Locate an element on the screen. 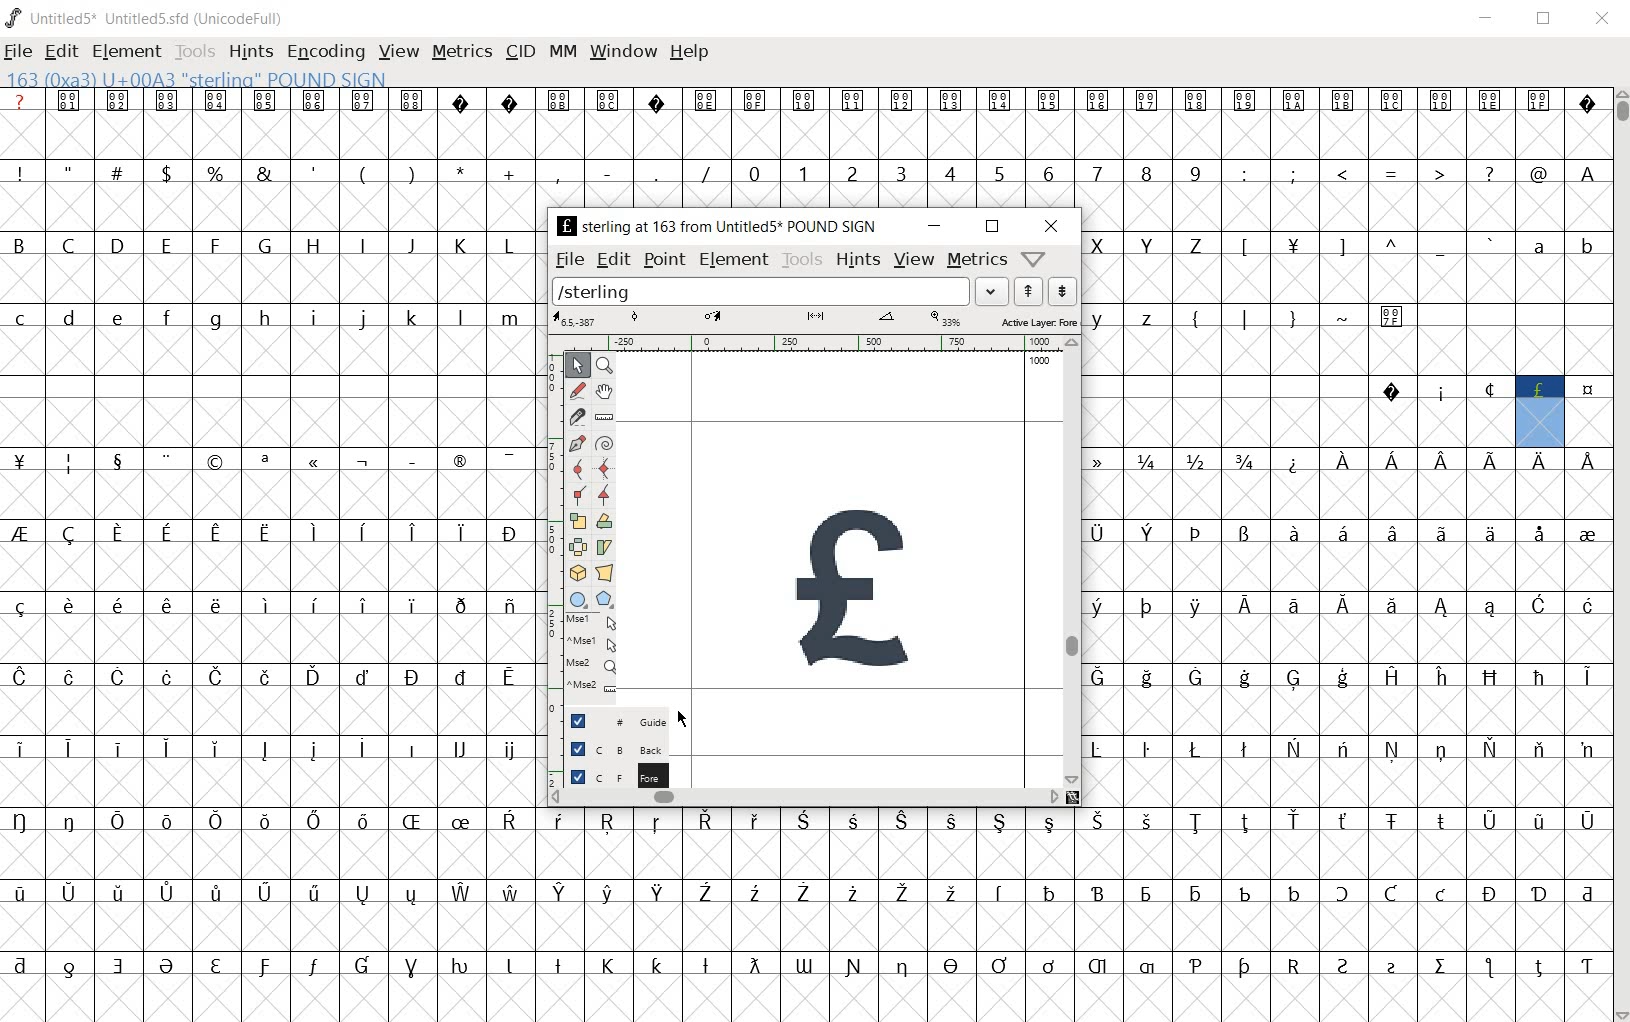 Image resolution: width=1630 pixels, height=1022 pixels. Symbol is located at coordinates (509, 680).